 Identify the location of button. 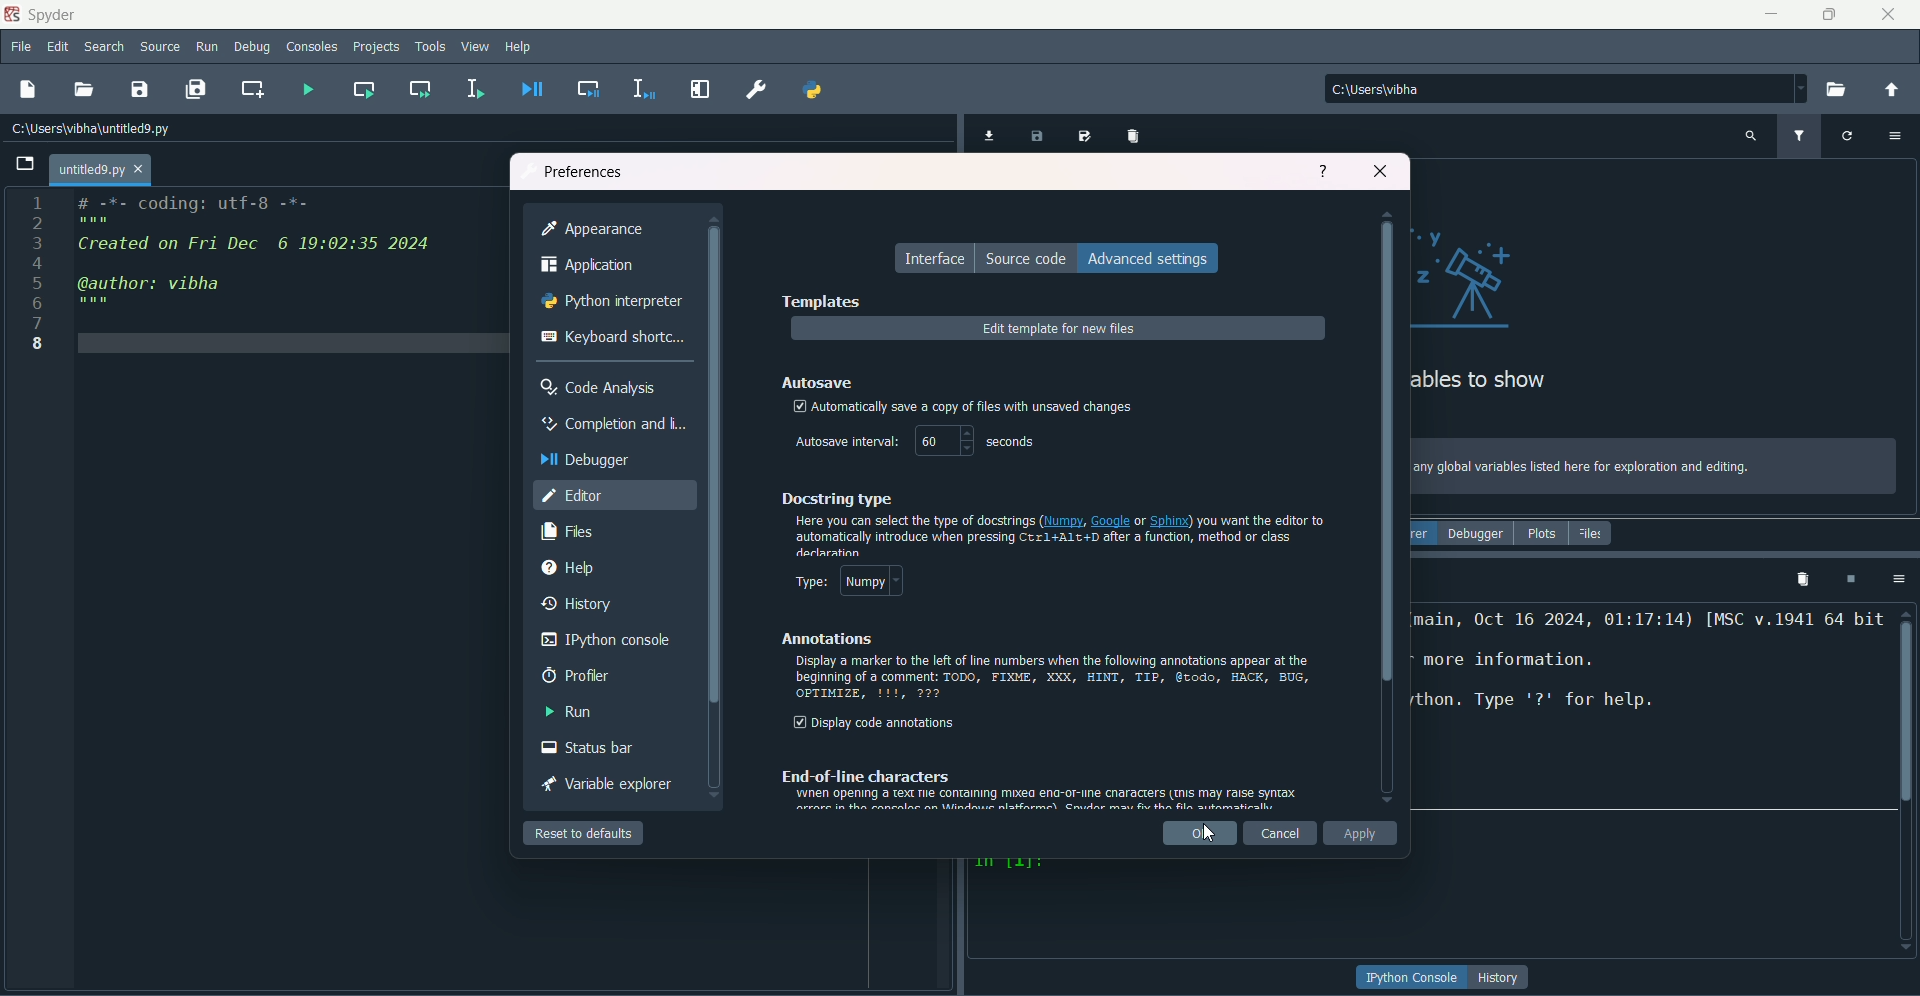
(1501, 977).